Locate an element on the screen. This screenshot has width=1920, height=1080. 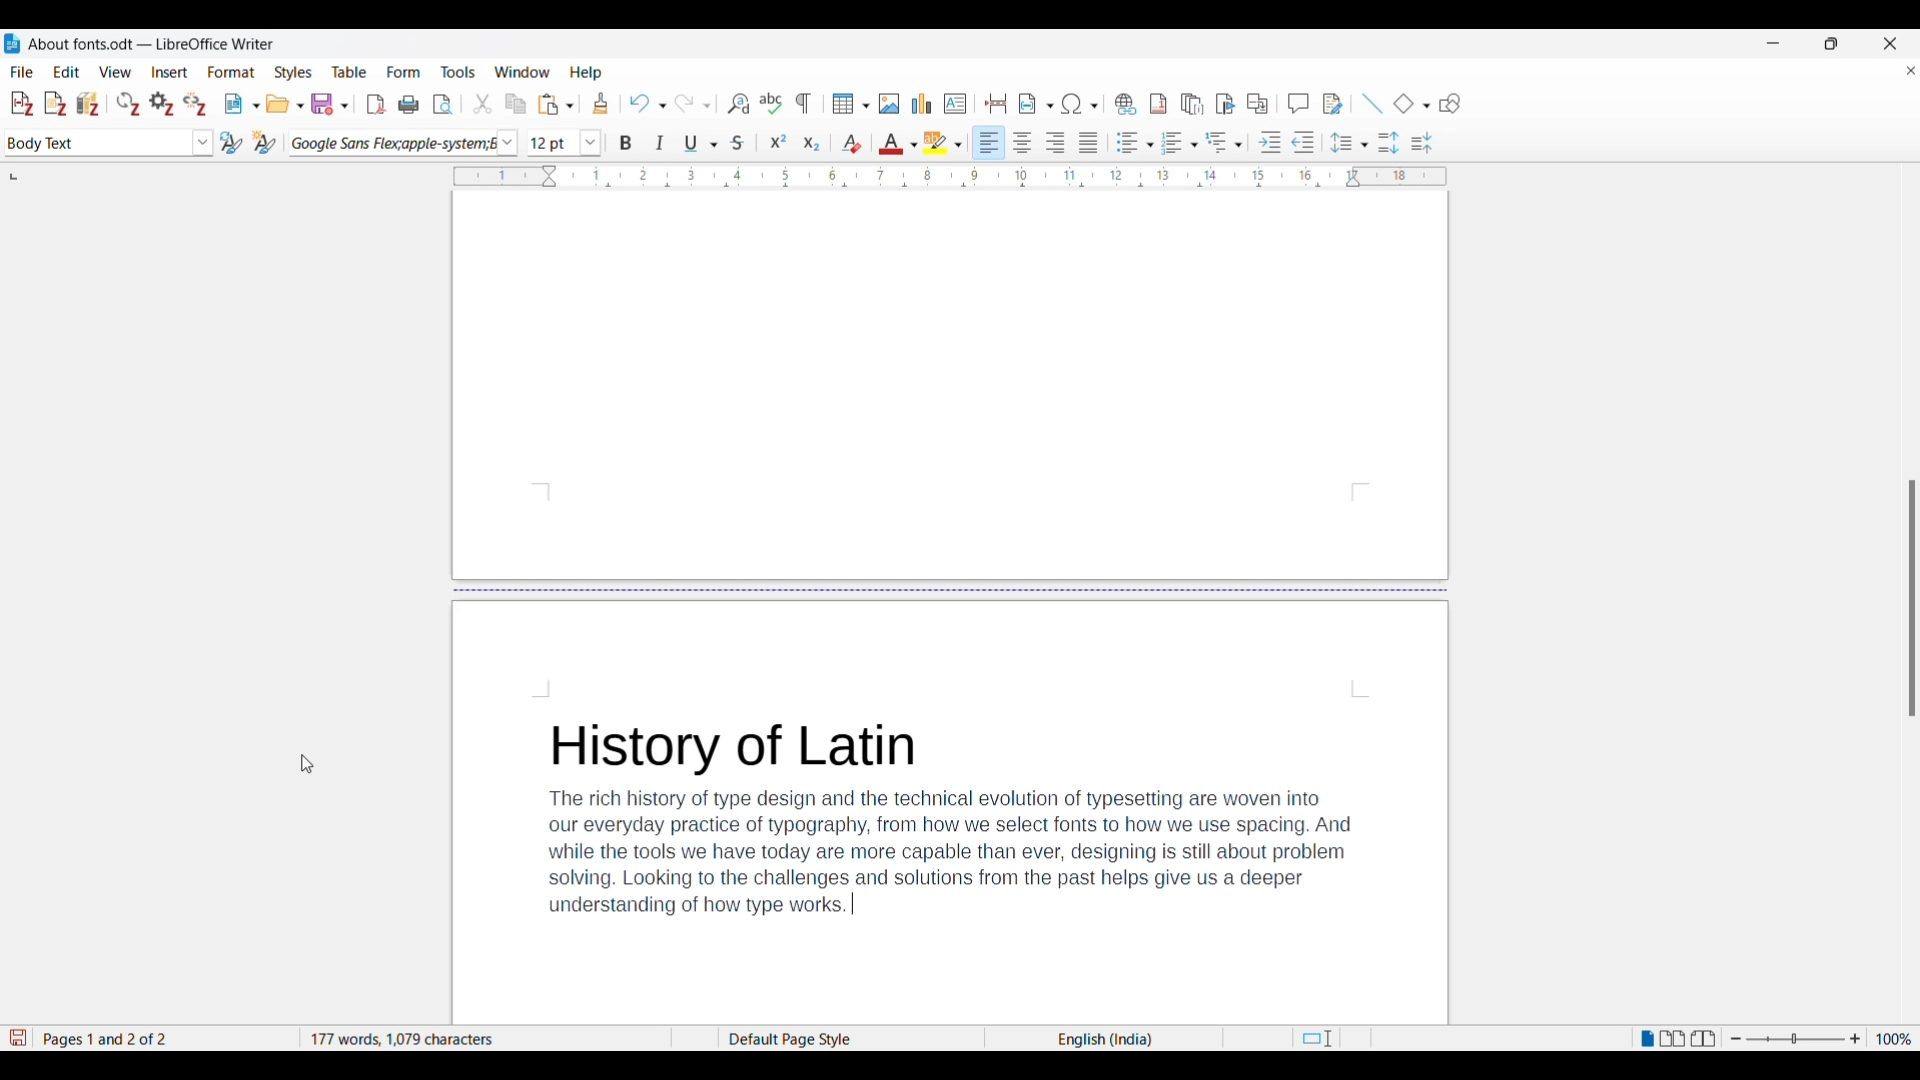
Insert page break is located at coordinates (997, 103).